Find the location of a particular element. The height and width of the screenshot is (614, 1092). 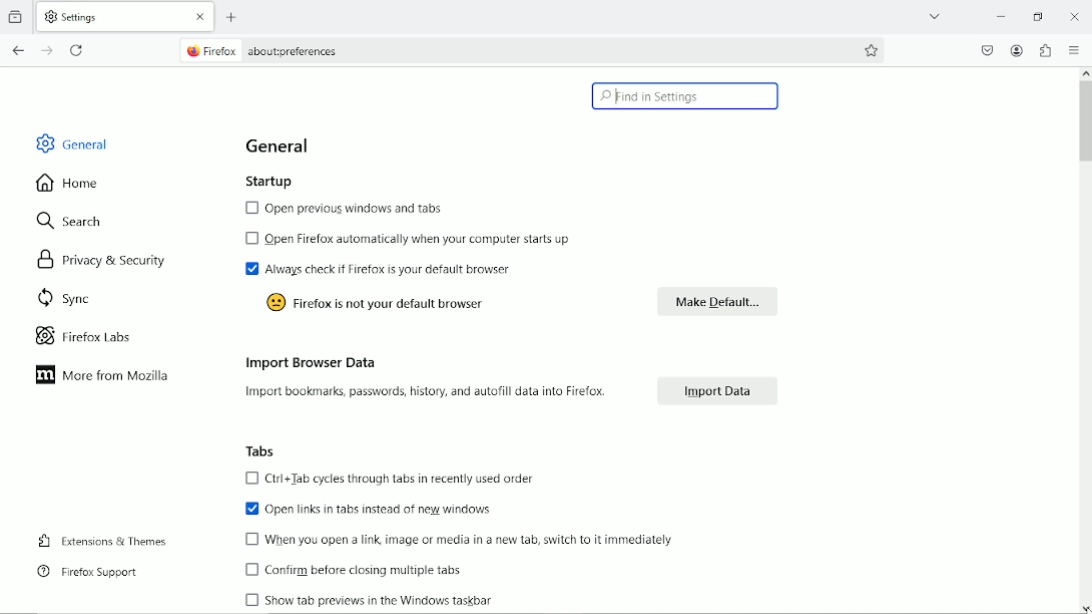

Open application menu is located at coordinates (1075, 50).